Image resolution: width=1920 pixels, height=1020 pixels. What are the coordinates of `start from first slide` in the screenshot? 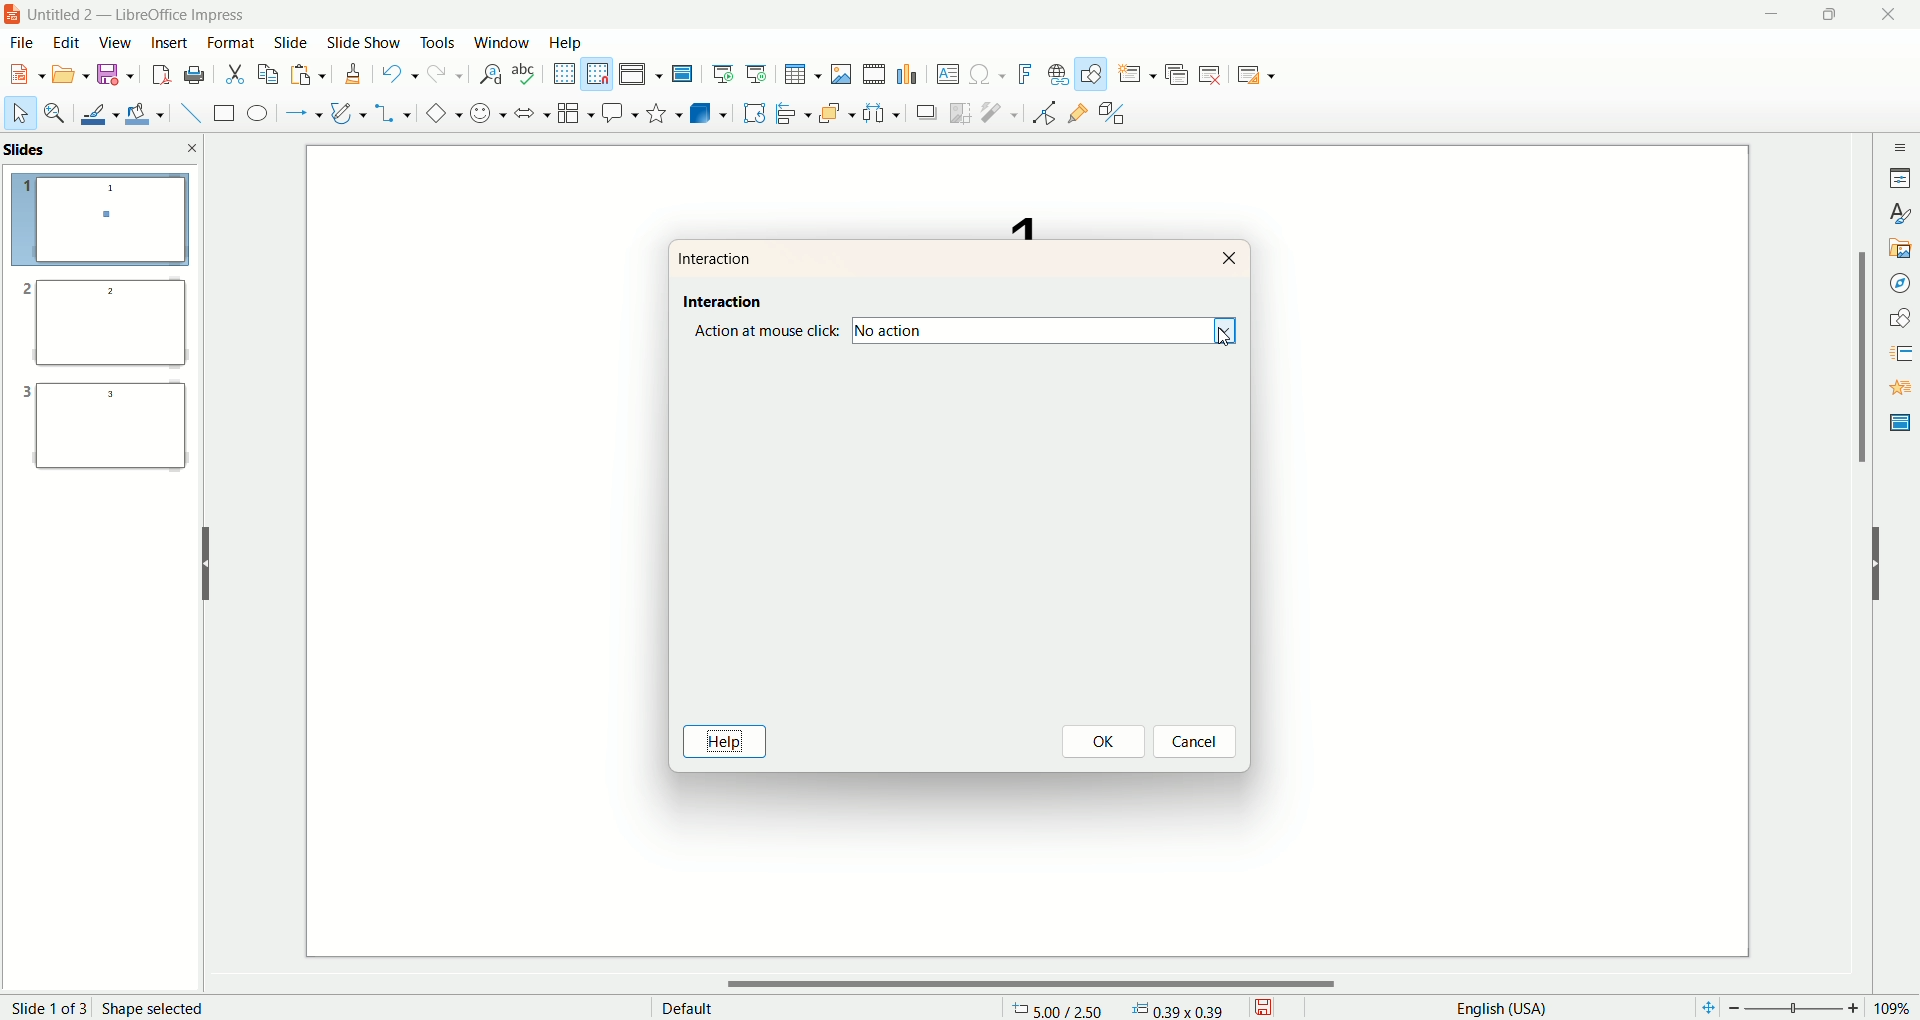 It's located at (724, 71).